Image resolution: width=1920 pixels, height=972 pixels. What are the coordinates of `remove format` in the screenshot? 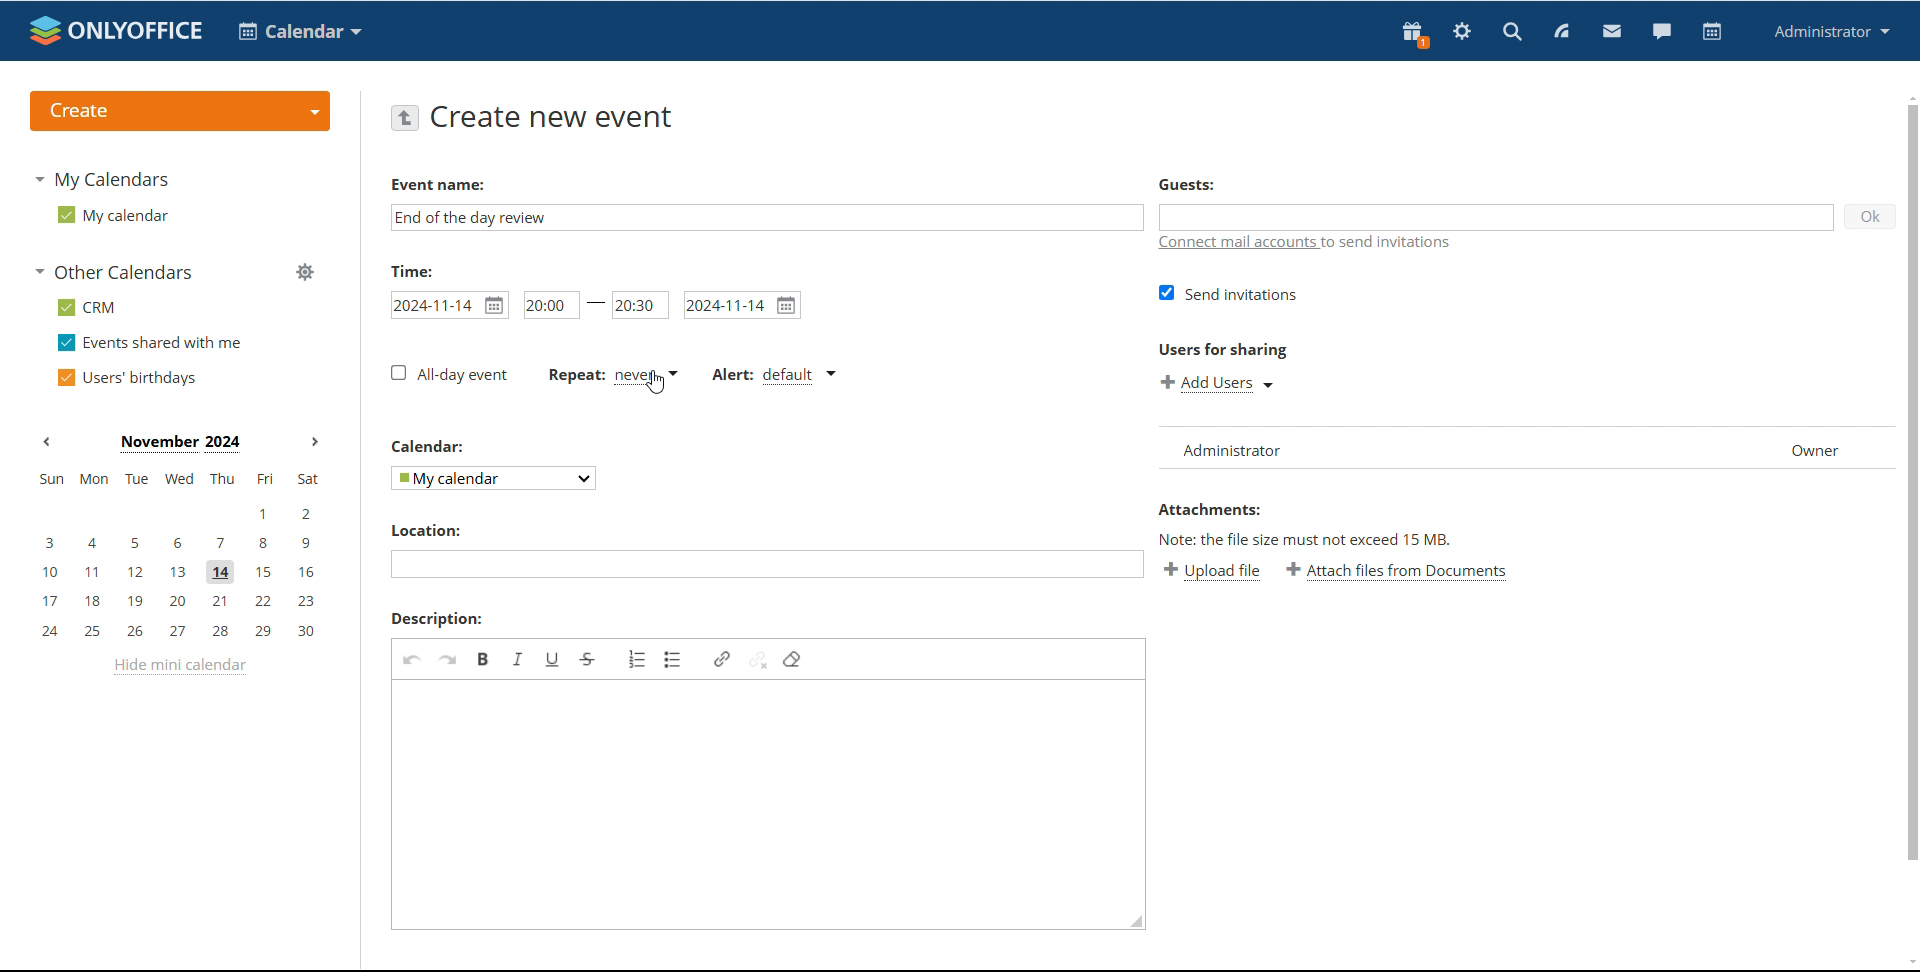 It's located at (792, 659).